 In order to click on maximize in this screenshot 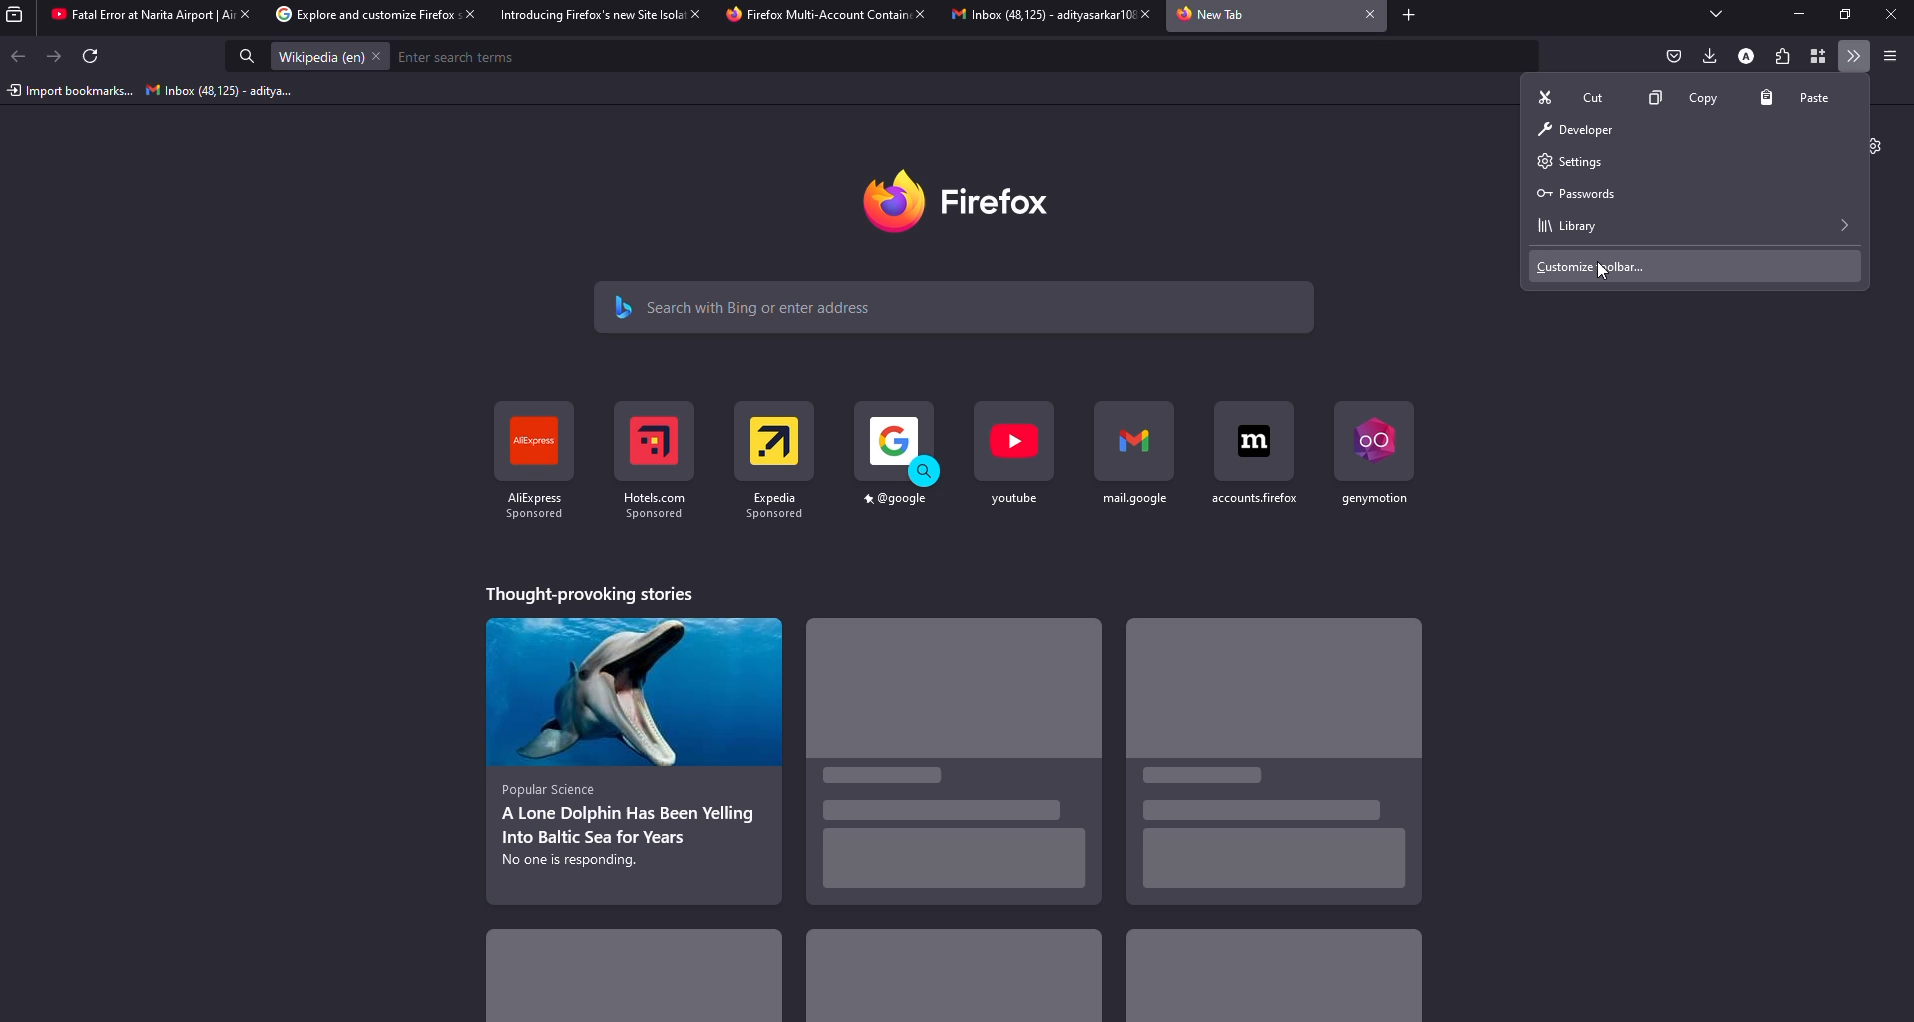, I will do `click(1846, 15)`.